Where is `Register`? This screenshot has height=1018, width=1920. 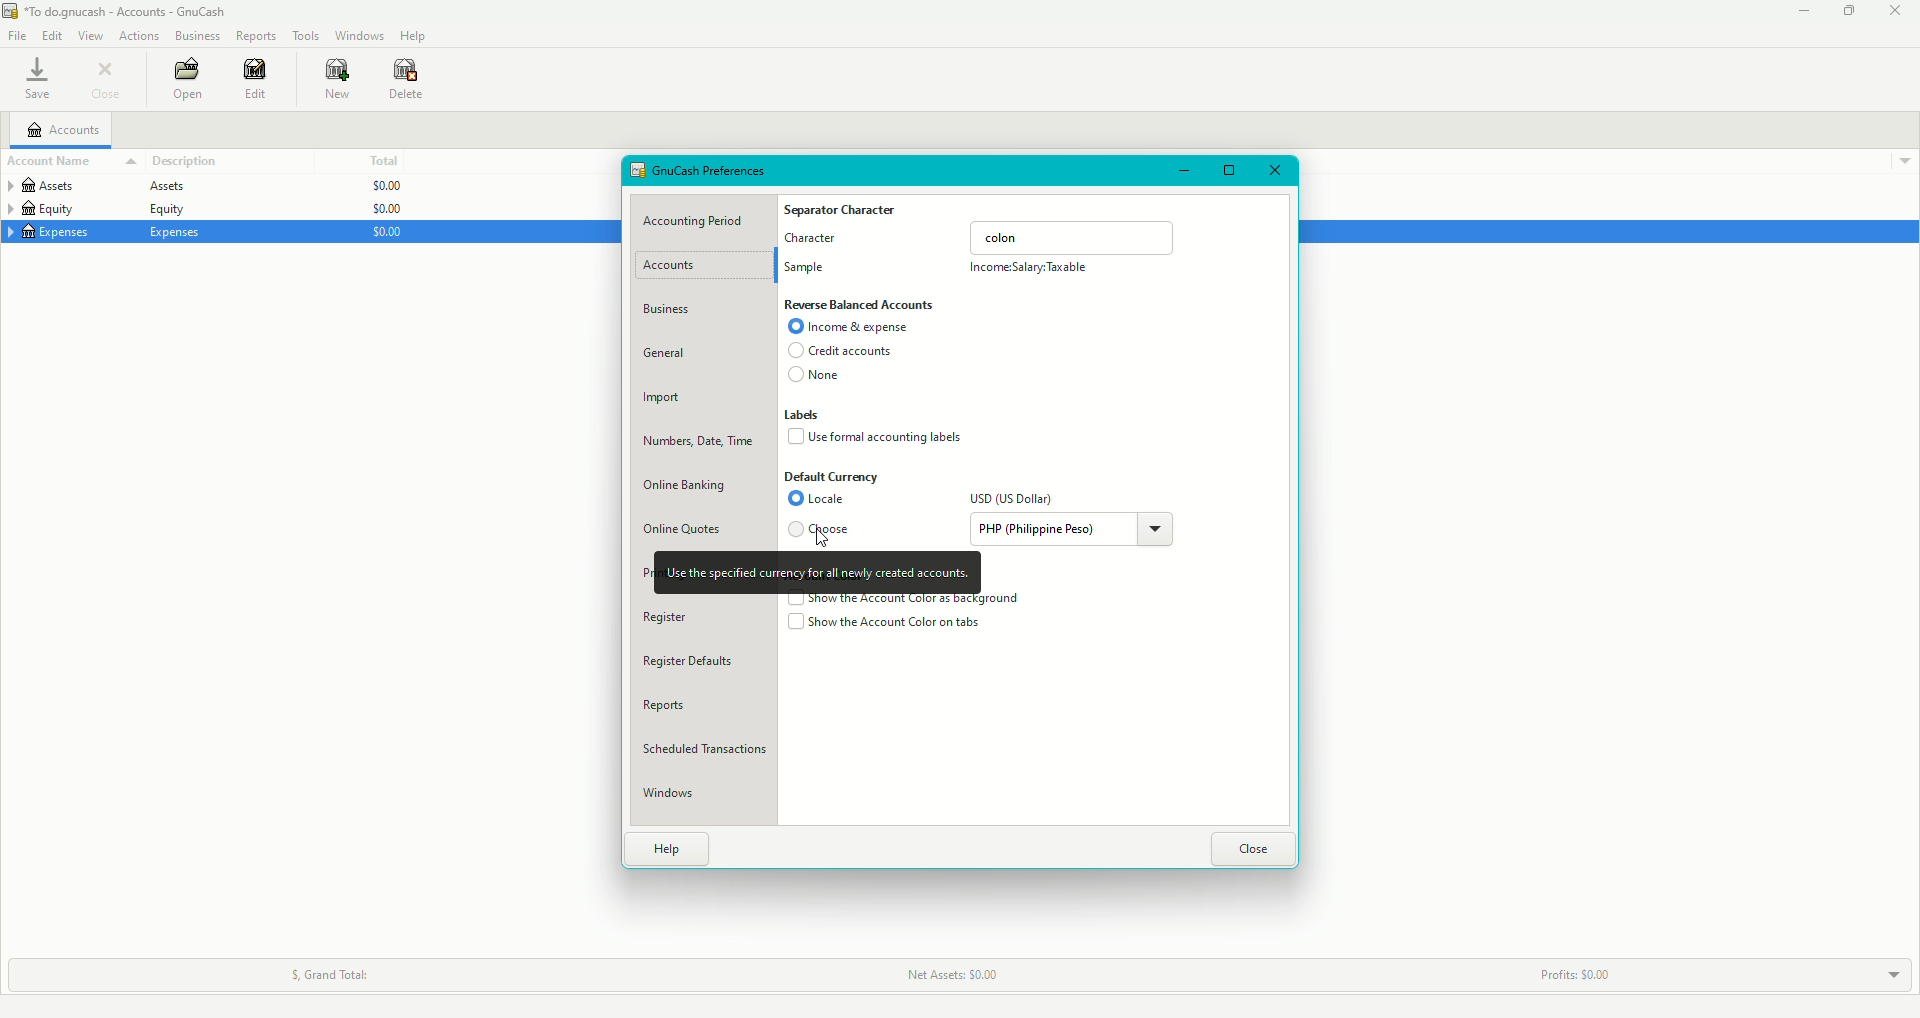
Register is located at coordinates (667, 618).